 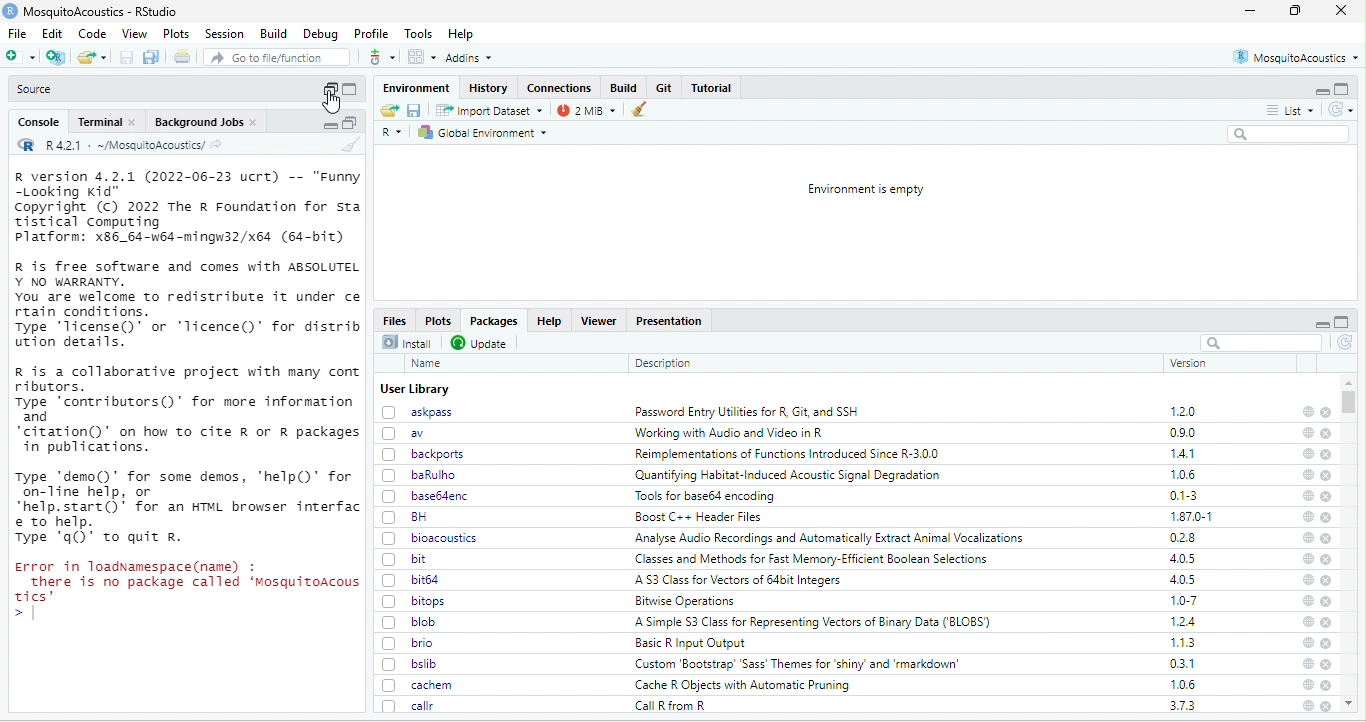 What do you see at coordinates (1307, 664) in the screenshot?
I see `help` at bounding box center [1307, 664].